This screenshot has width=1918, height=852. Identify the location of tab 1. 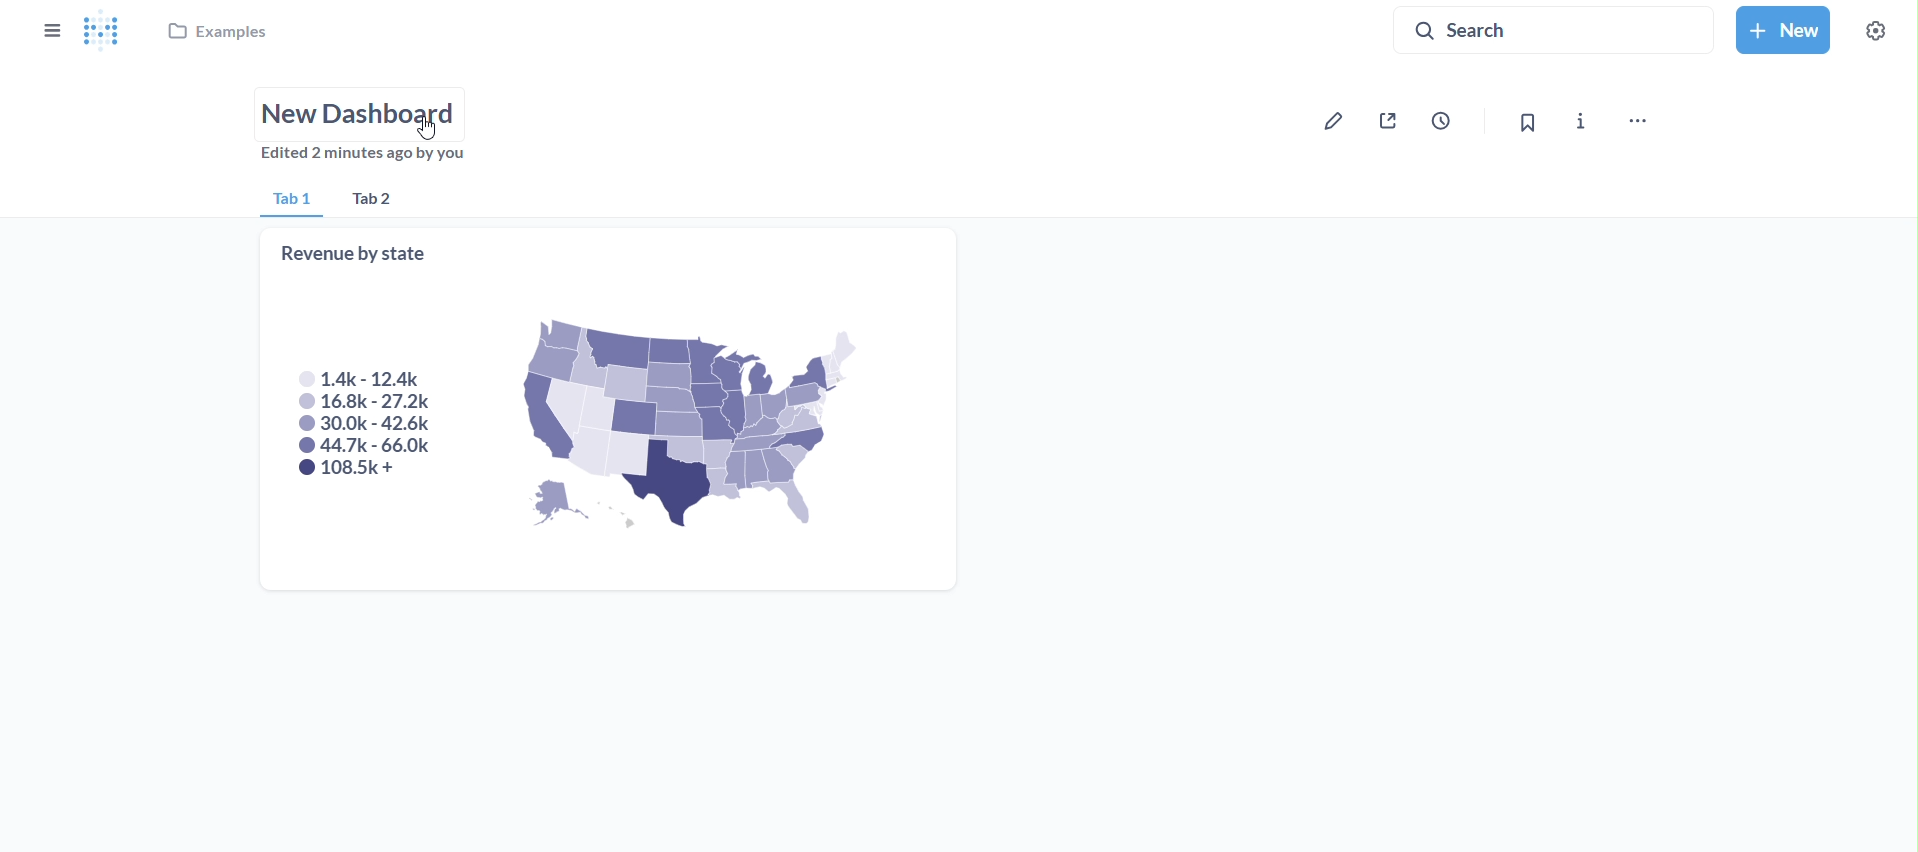
(290, 201).